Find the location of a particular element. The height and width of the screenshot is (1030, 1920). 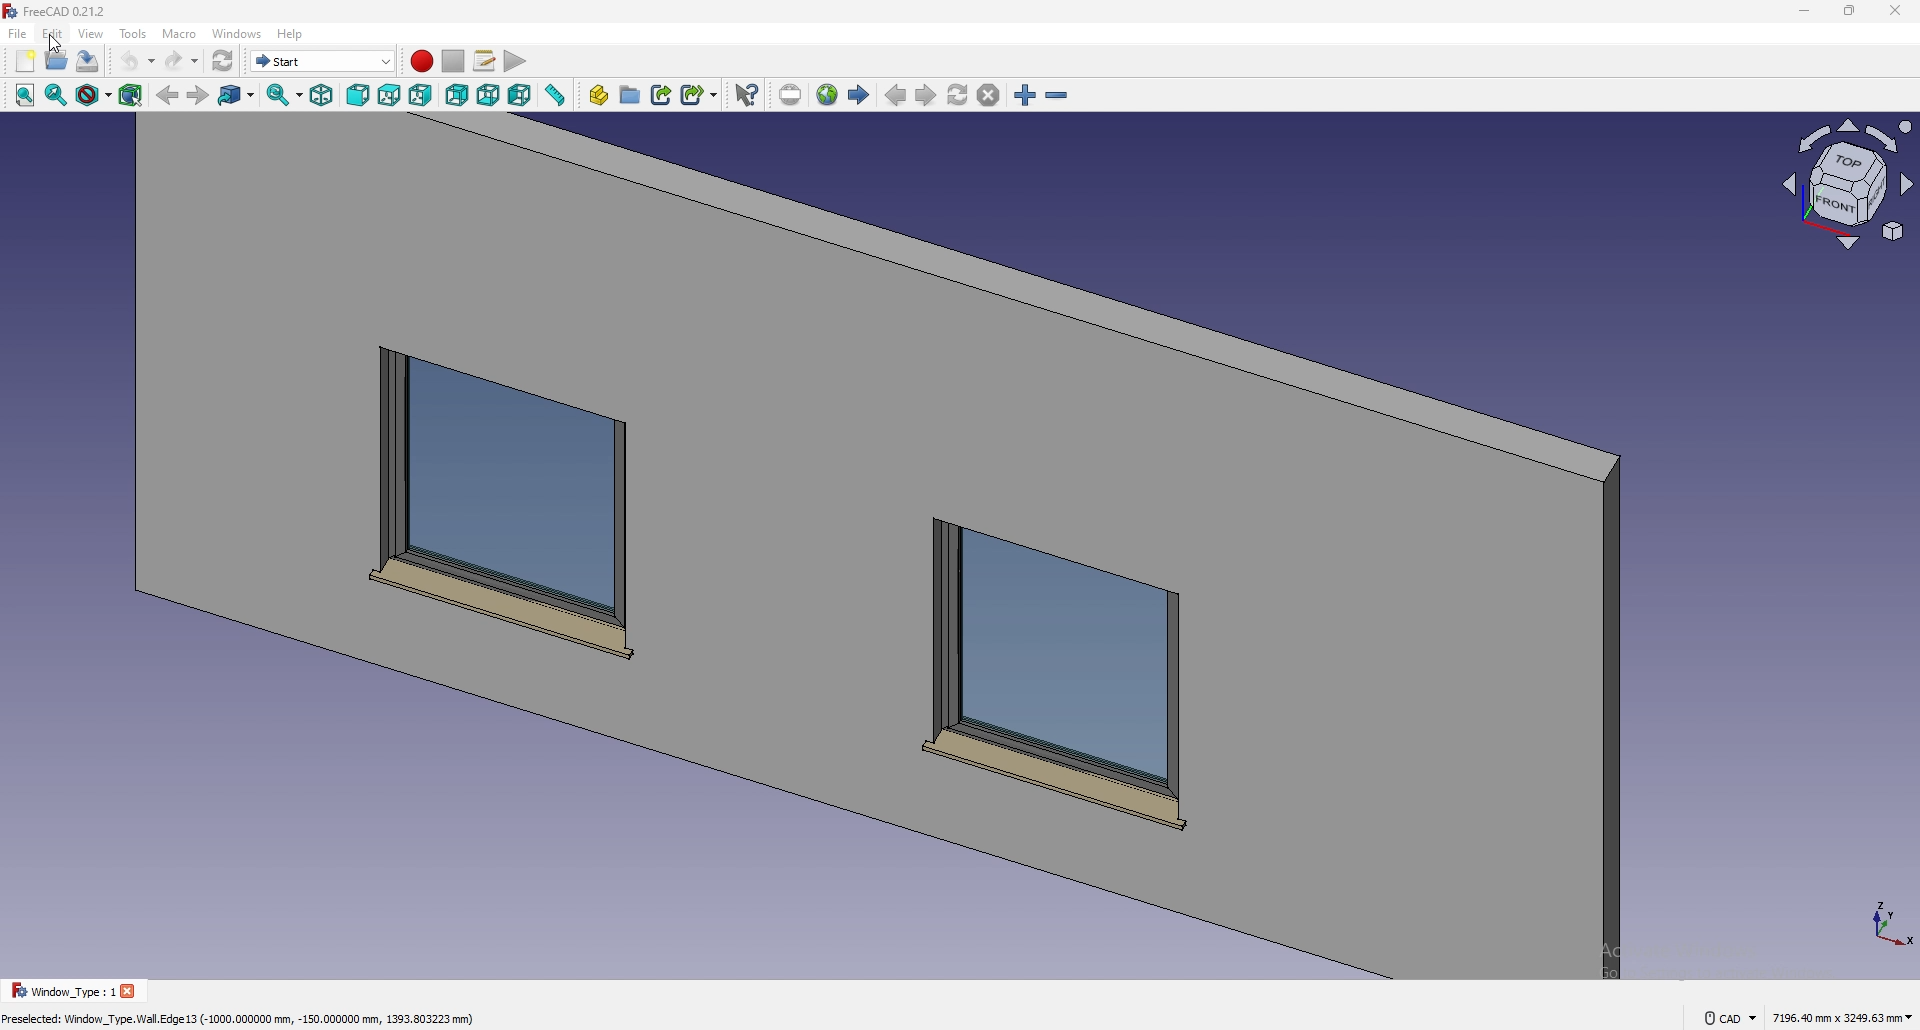

start page is located at coordinates (860, 95).